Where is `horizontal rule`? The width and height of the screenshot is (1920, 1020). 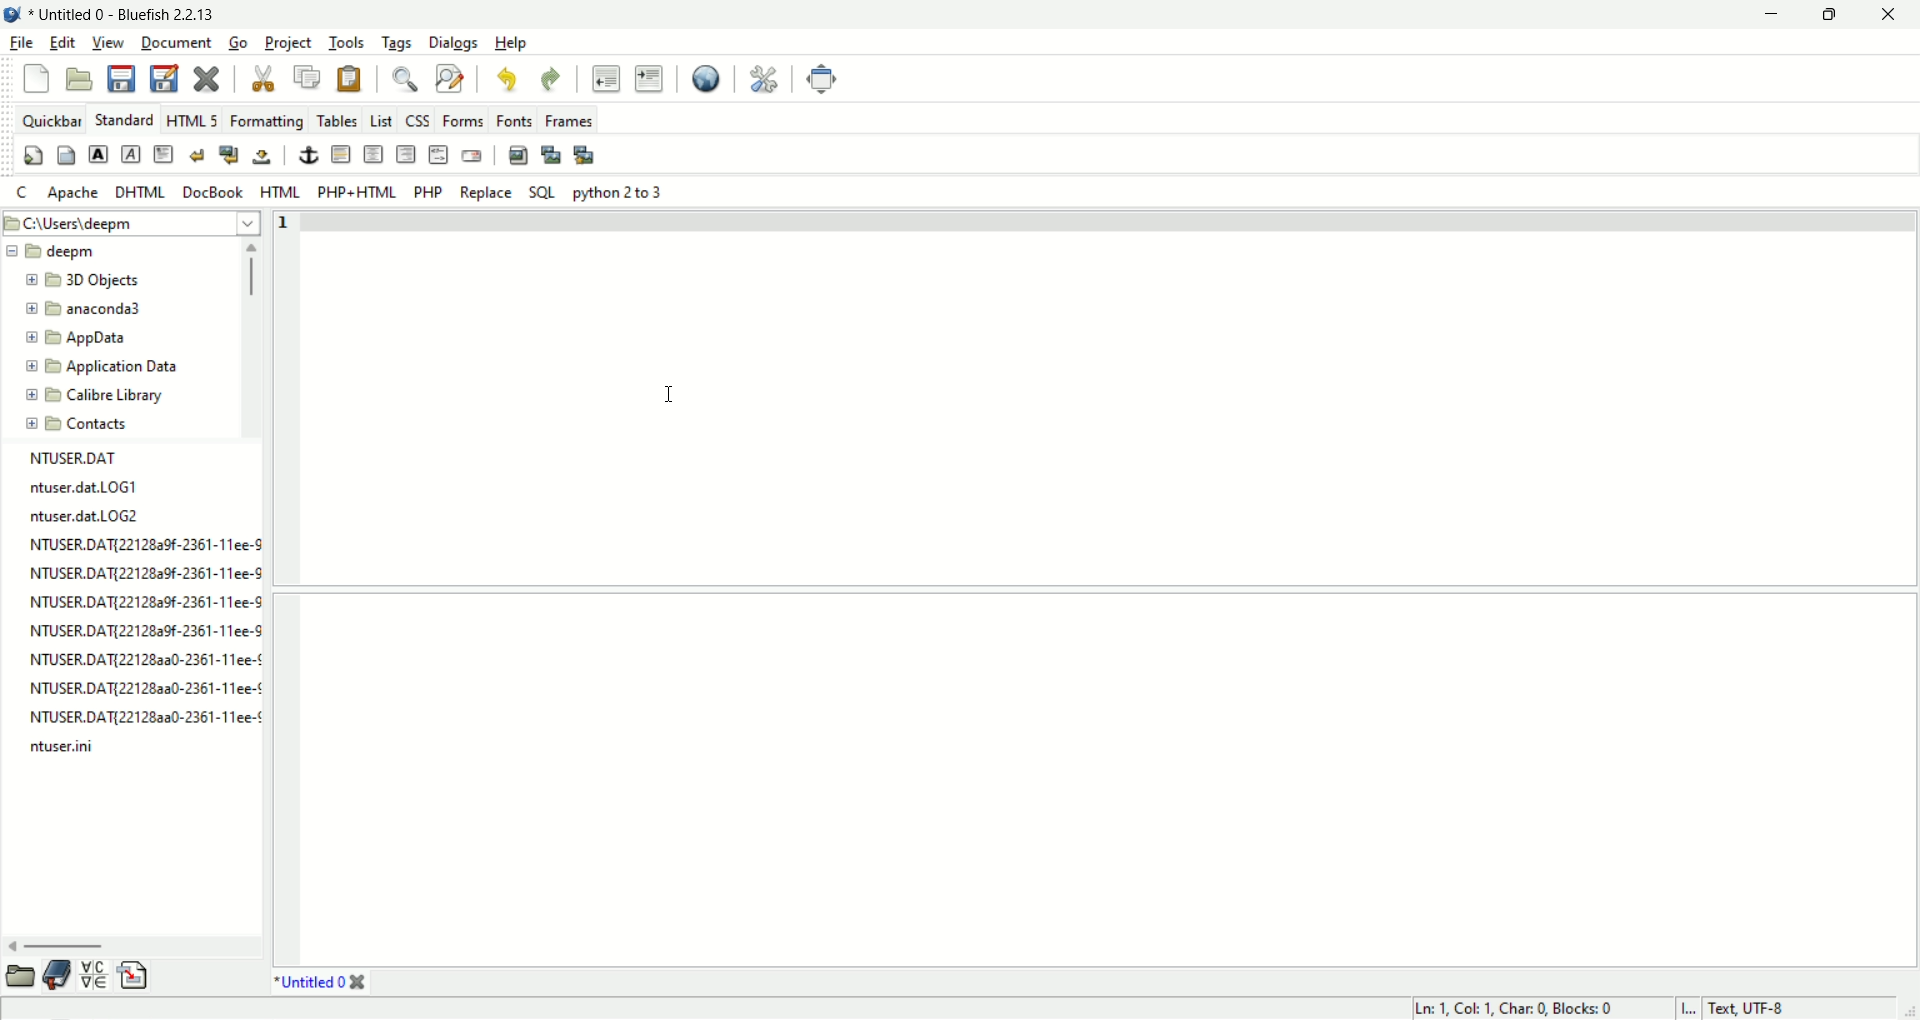 horizontal rule is located at coordinates (343, 156).